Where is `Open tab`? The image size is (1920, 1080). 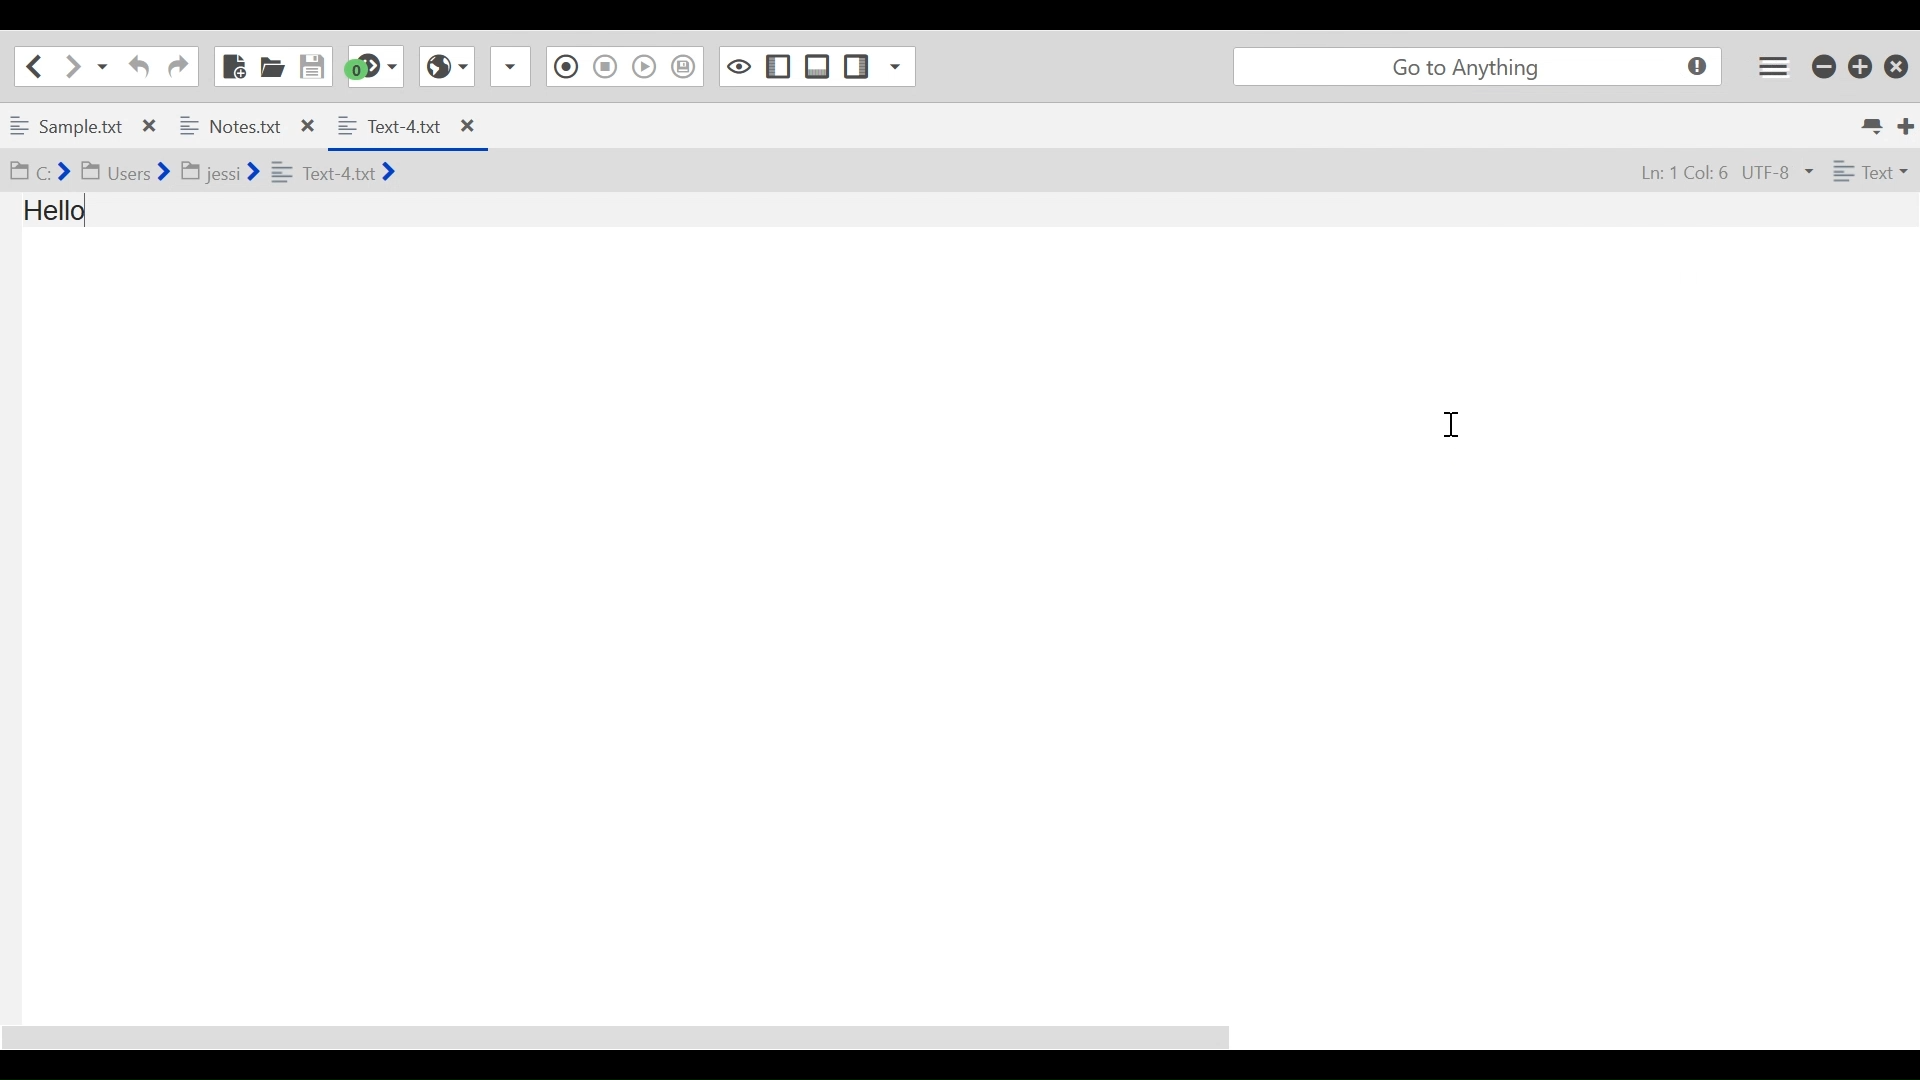 Open tab is located at coordinates (163, 128).